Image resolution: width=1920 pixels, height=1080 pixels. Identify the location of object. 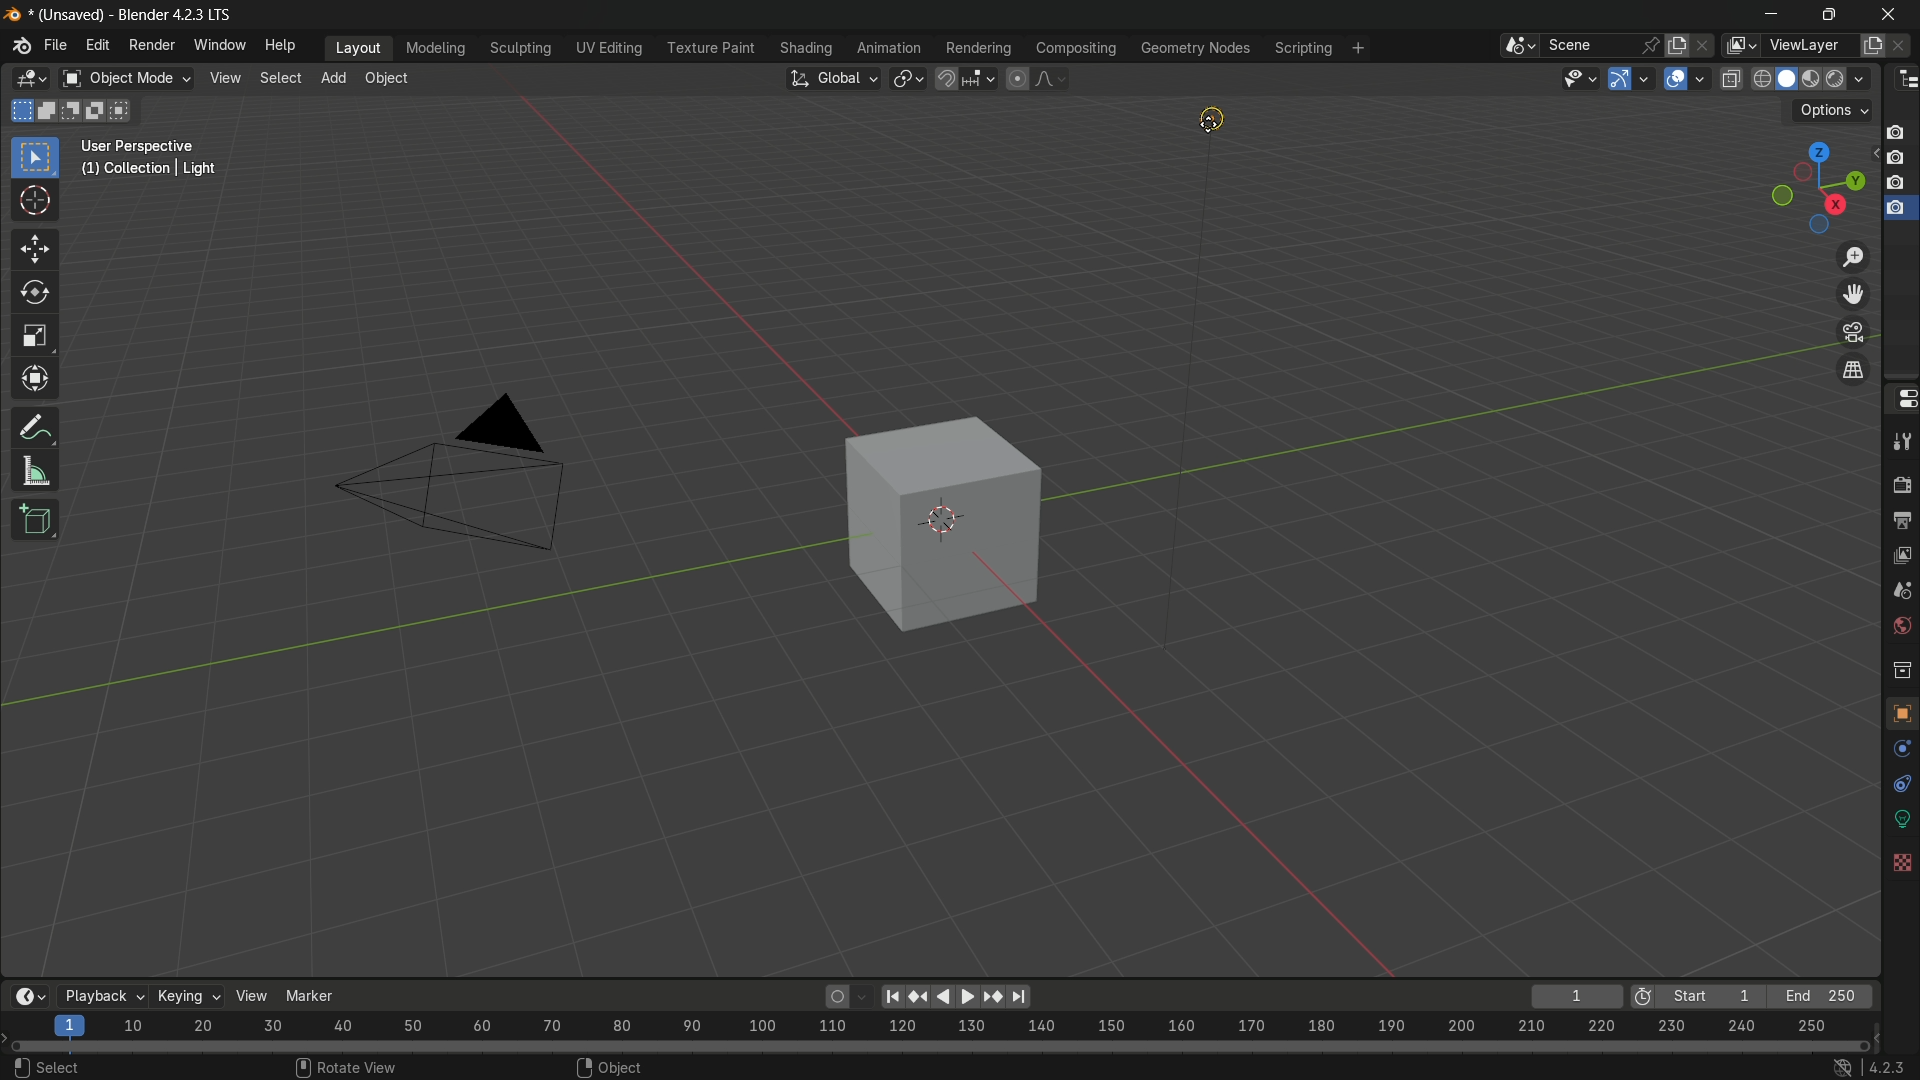
(609, 1063).